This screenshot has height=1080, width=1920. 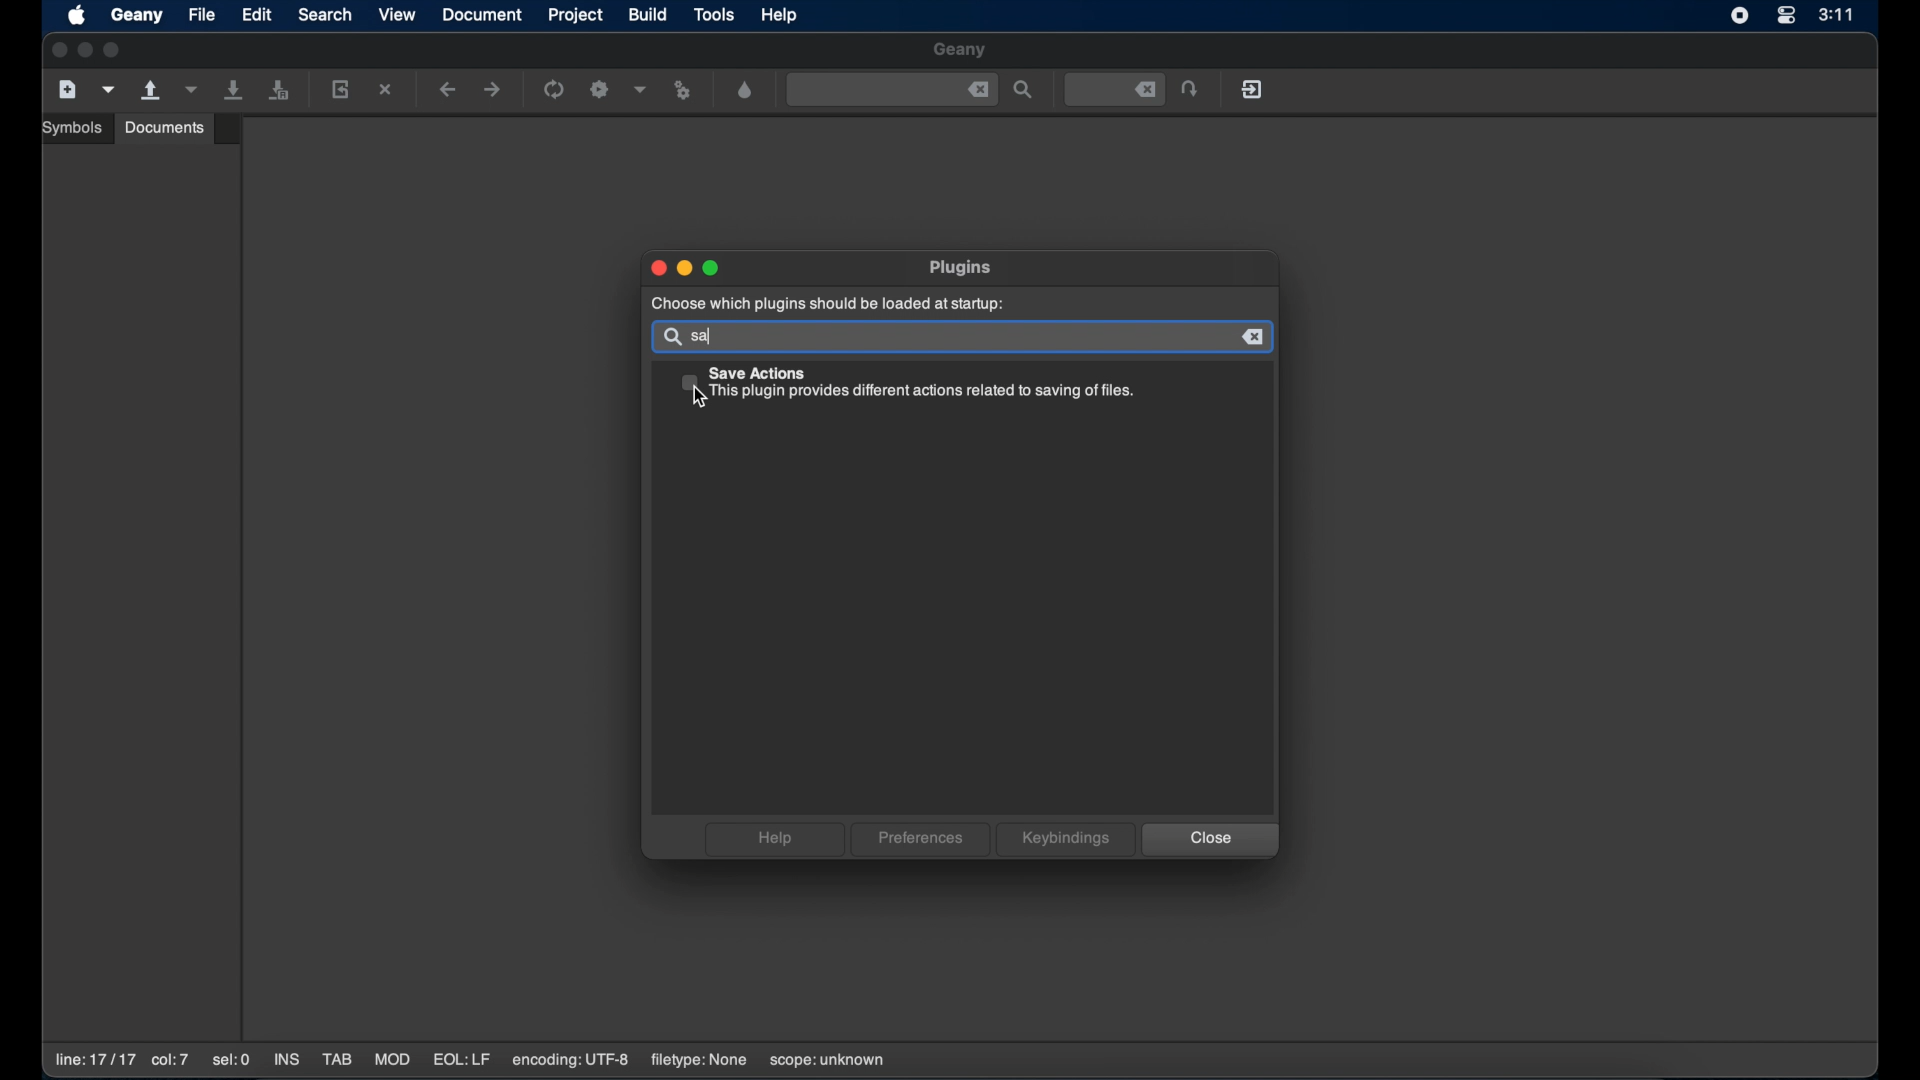 What do you see at coordinates (670, 337) in the screenshot?
I see `search` at bounding box center [670, 337].